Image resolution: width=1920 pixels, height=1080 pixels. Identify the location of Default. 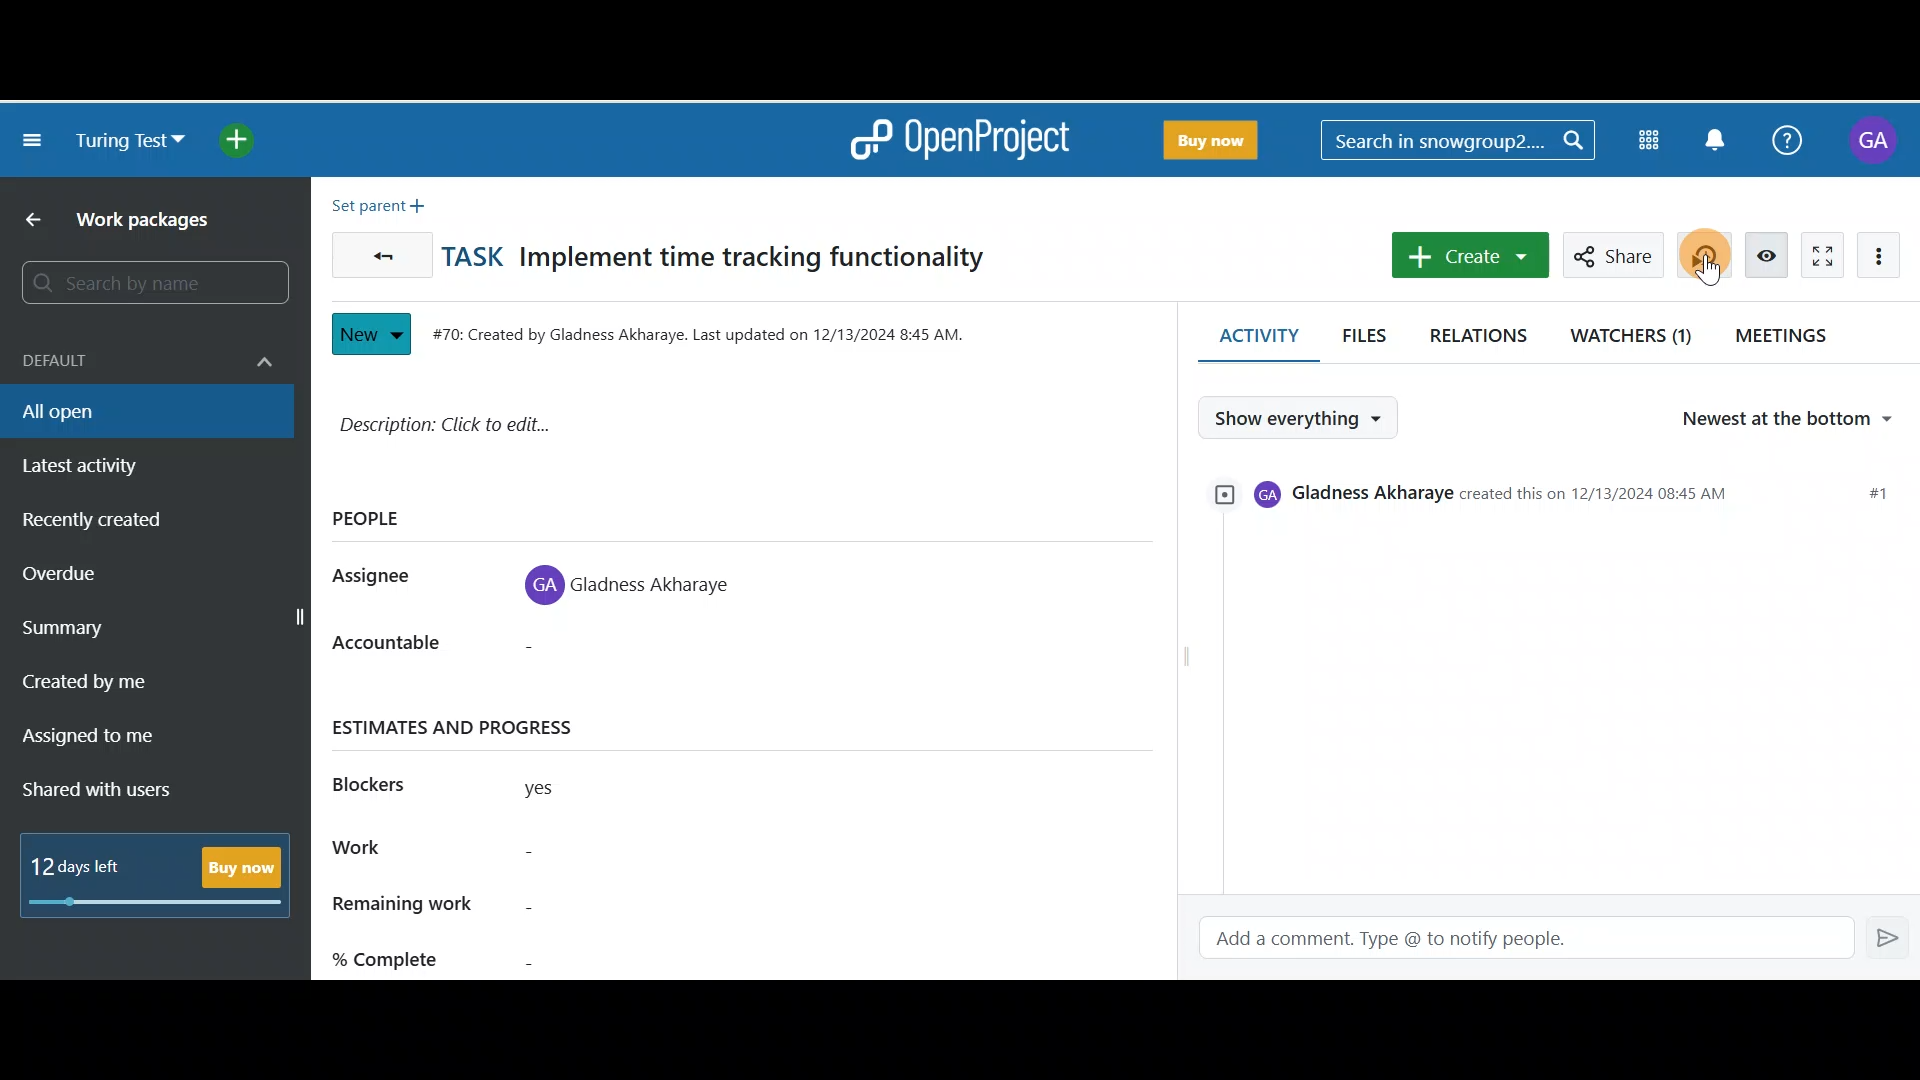
(143, 350).